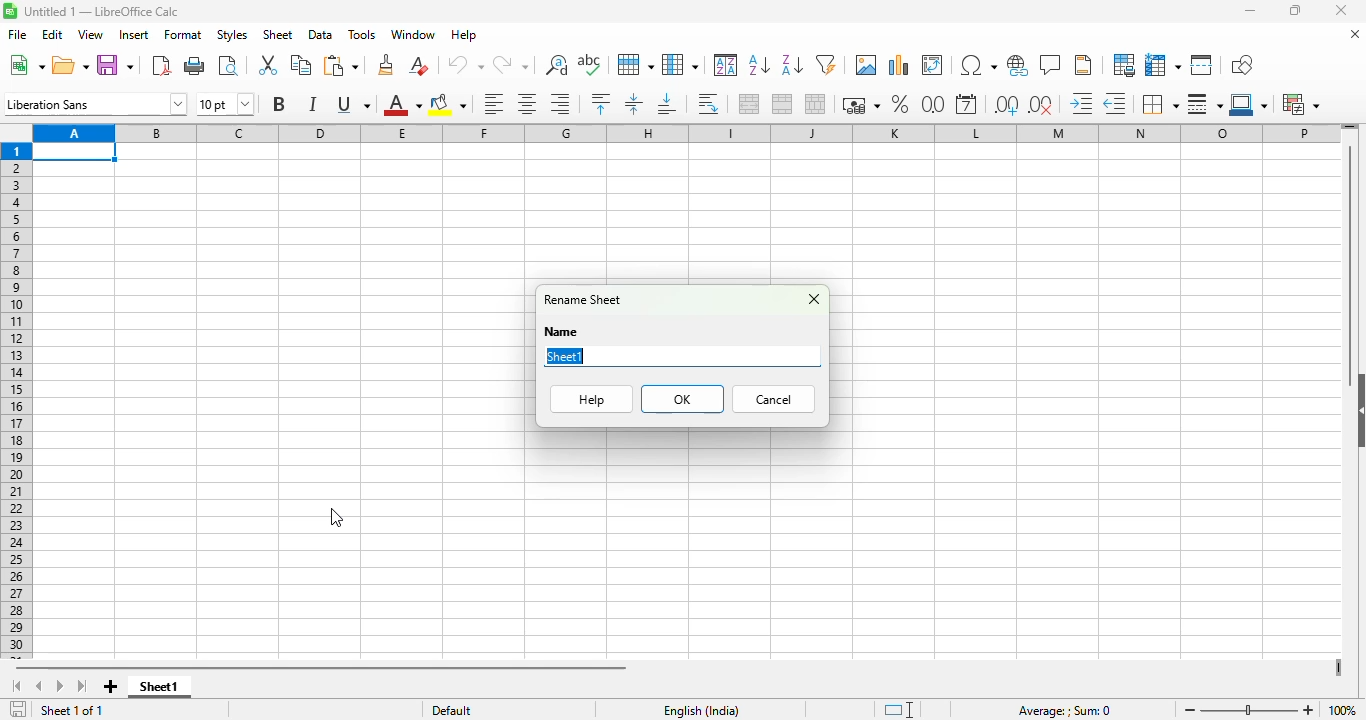 The width and height of the screenshot is (1366, 720). I want to click on font size, so click(224, 103).